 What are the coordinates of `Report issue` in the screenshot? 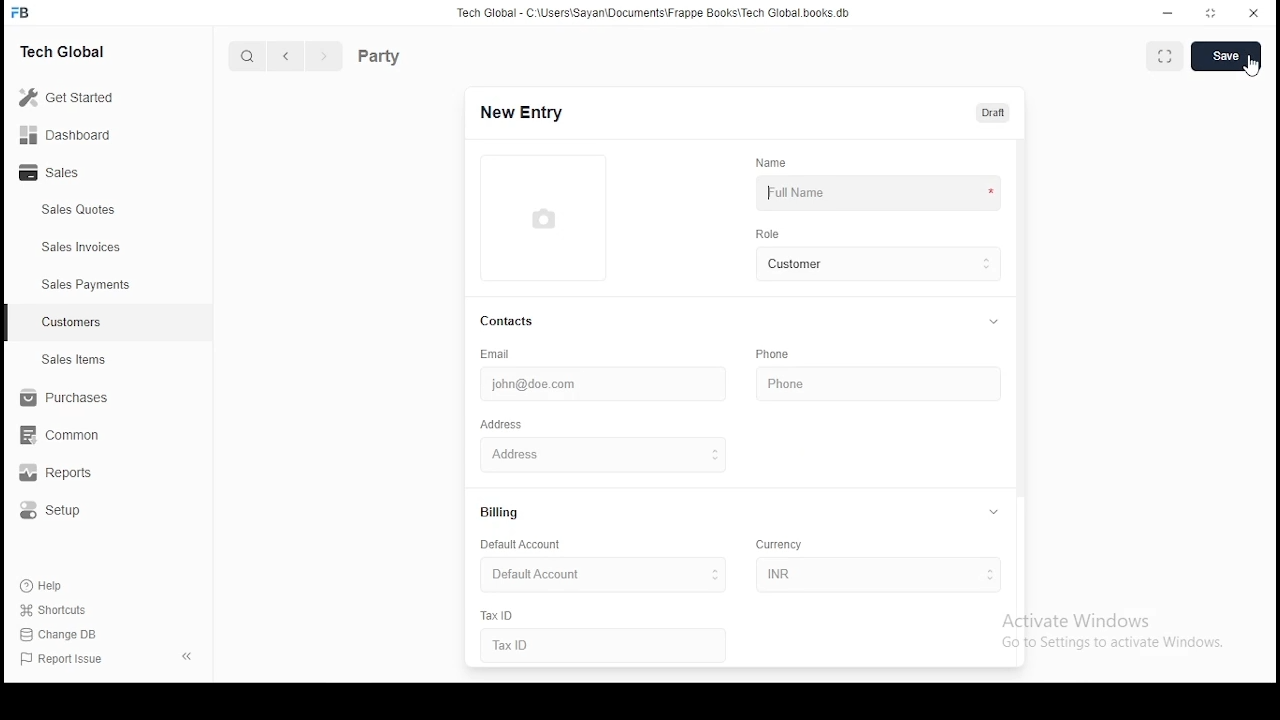 It's located at (65, 660).